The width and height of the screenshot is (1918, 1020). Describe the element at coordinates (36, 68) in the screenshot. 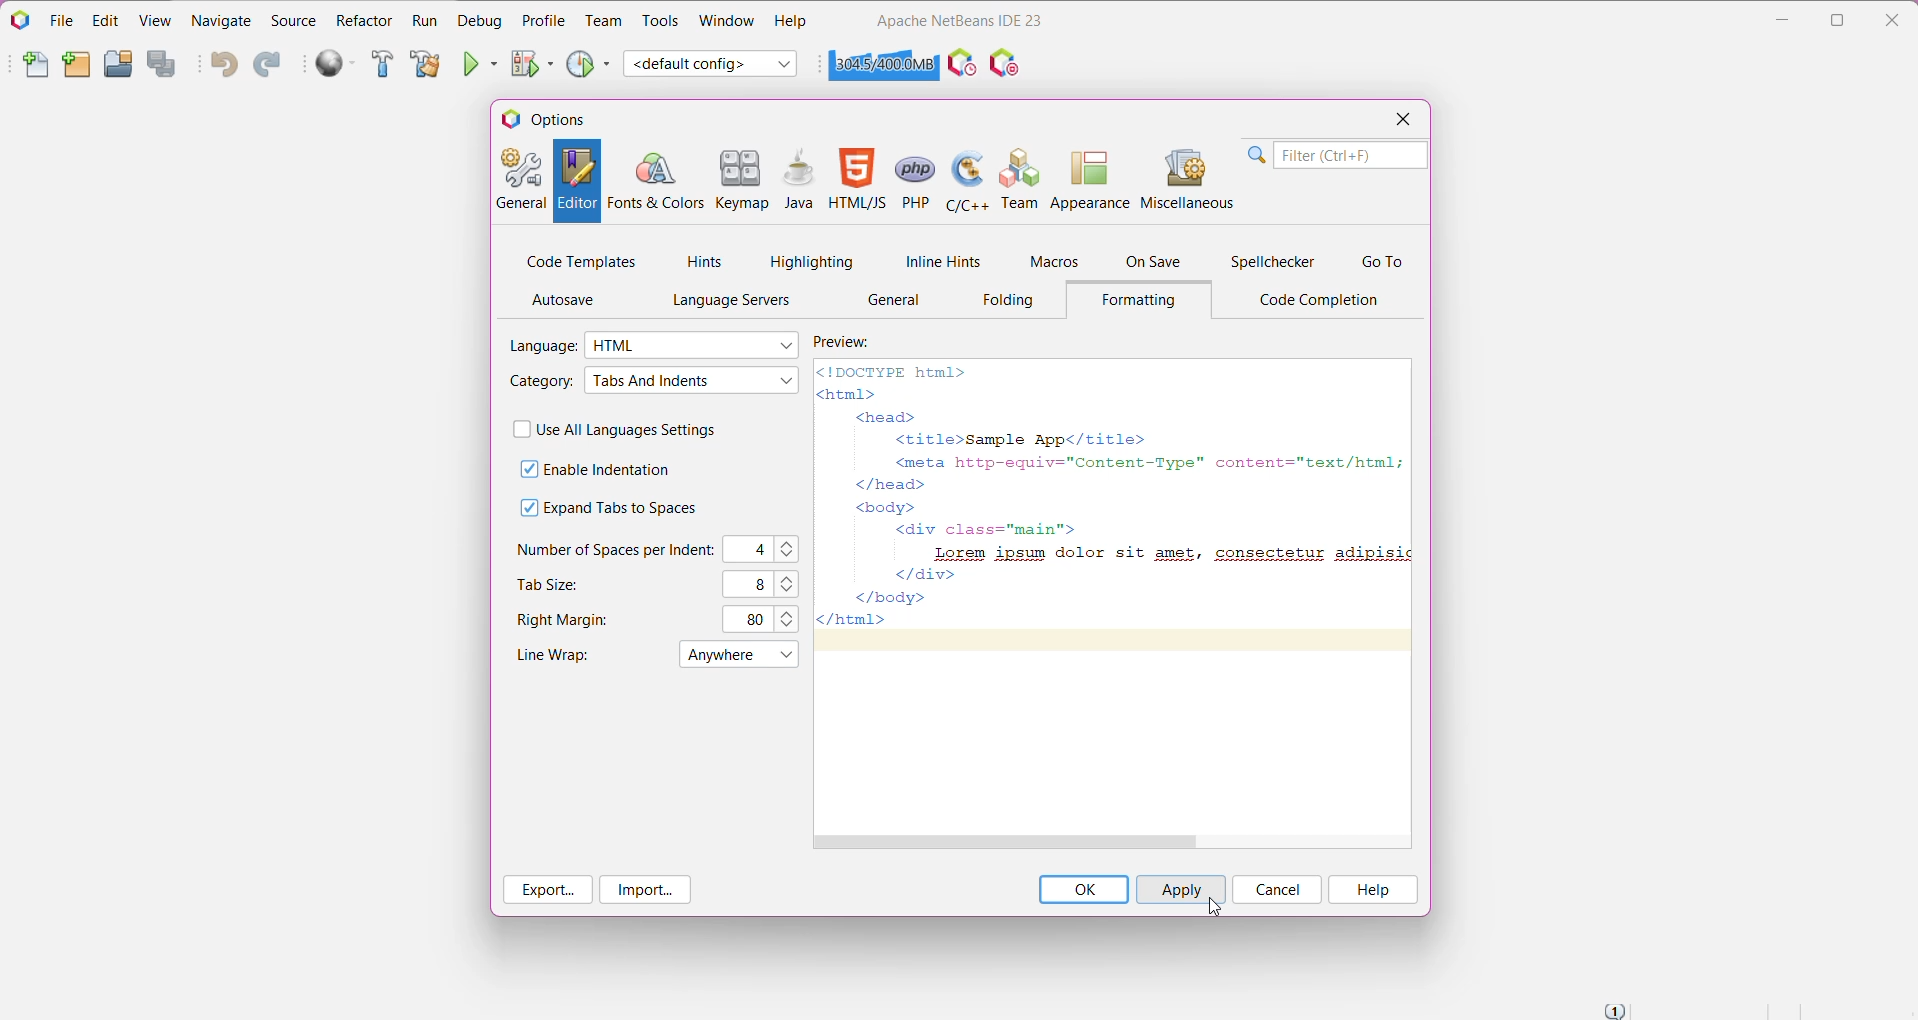

I see `New File` at that location.